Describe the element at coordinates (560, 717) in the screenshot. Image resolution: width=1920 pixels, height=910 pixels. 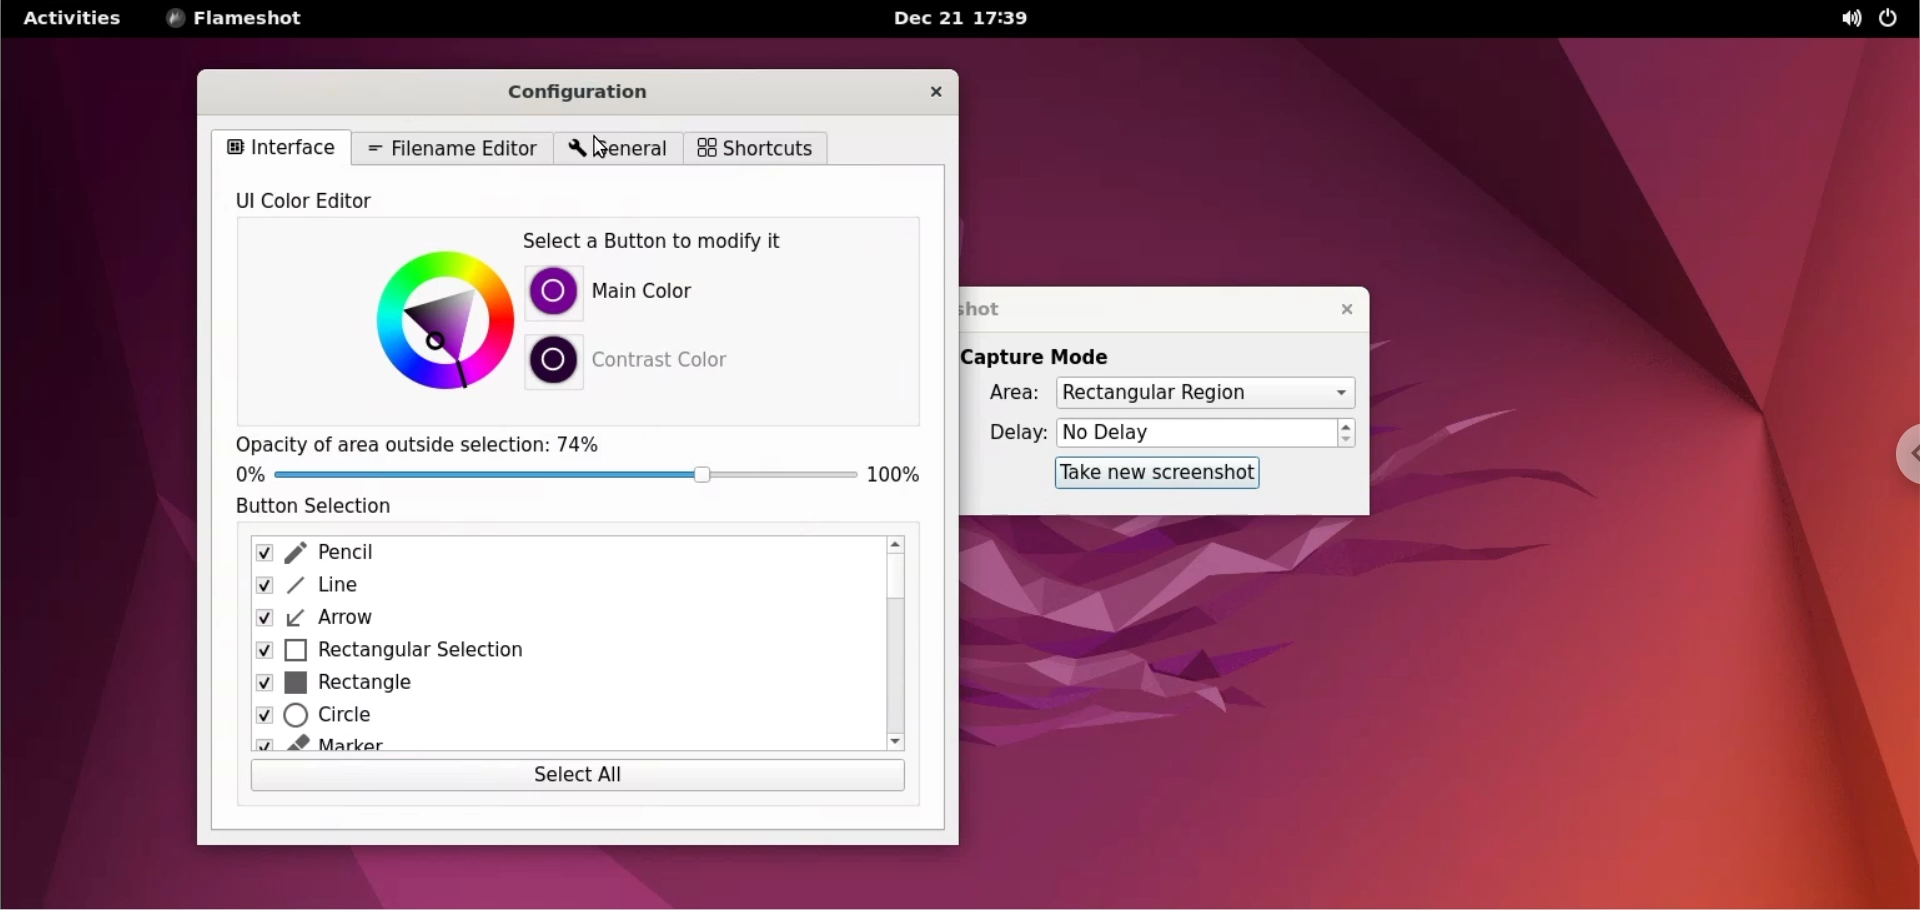
I see `circle checkbox` at that location.